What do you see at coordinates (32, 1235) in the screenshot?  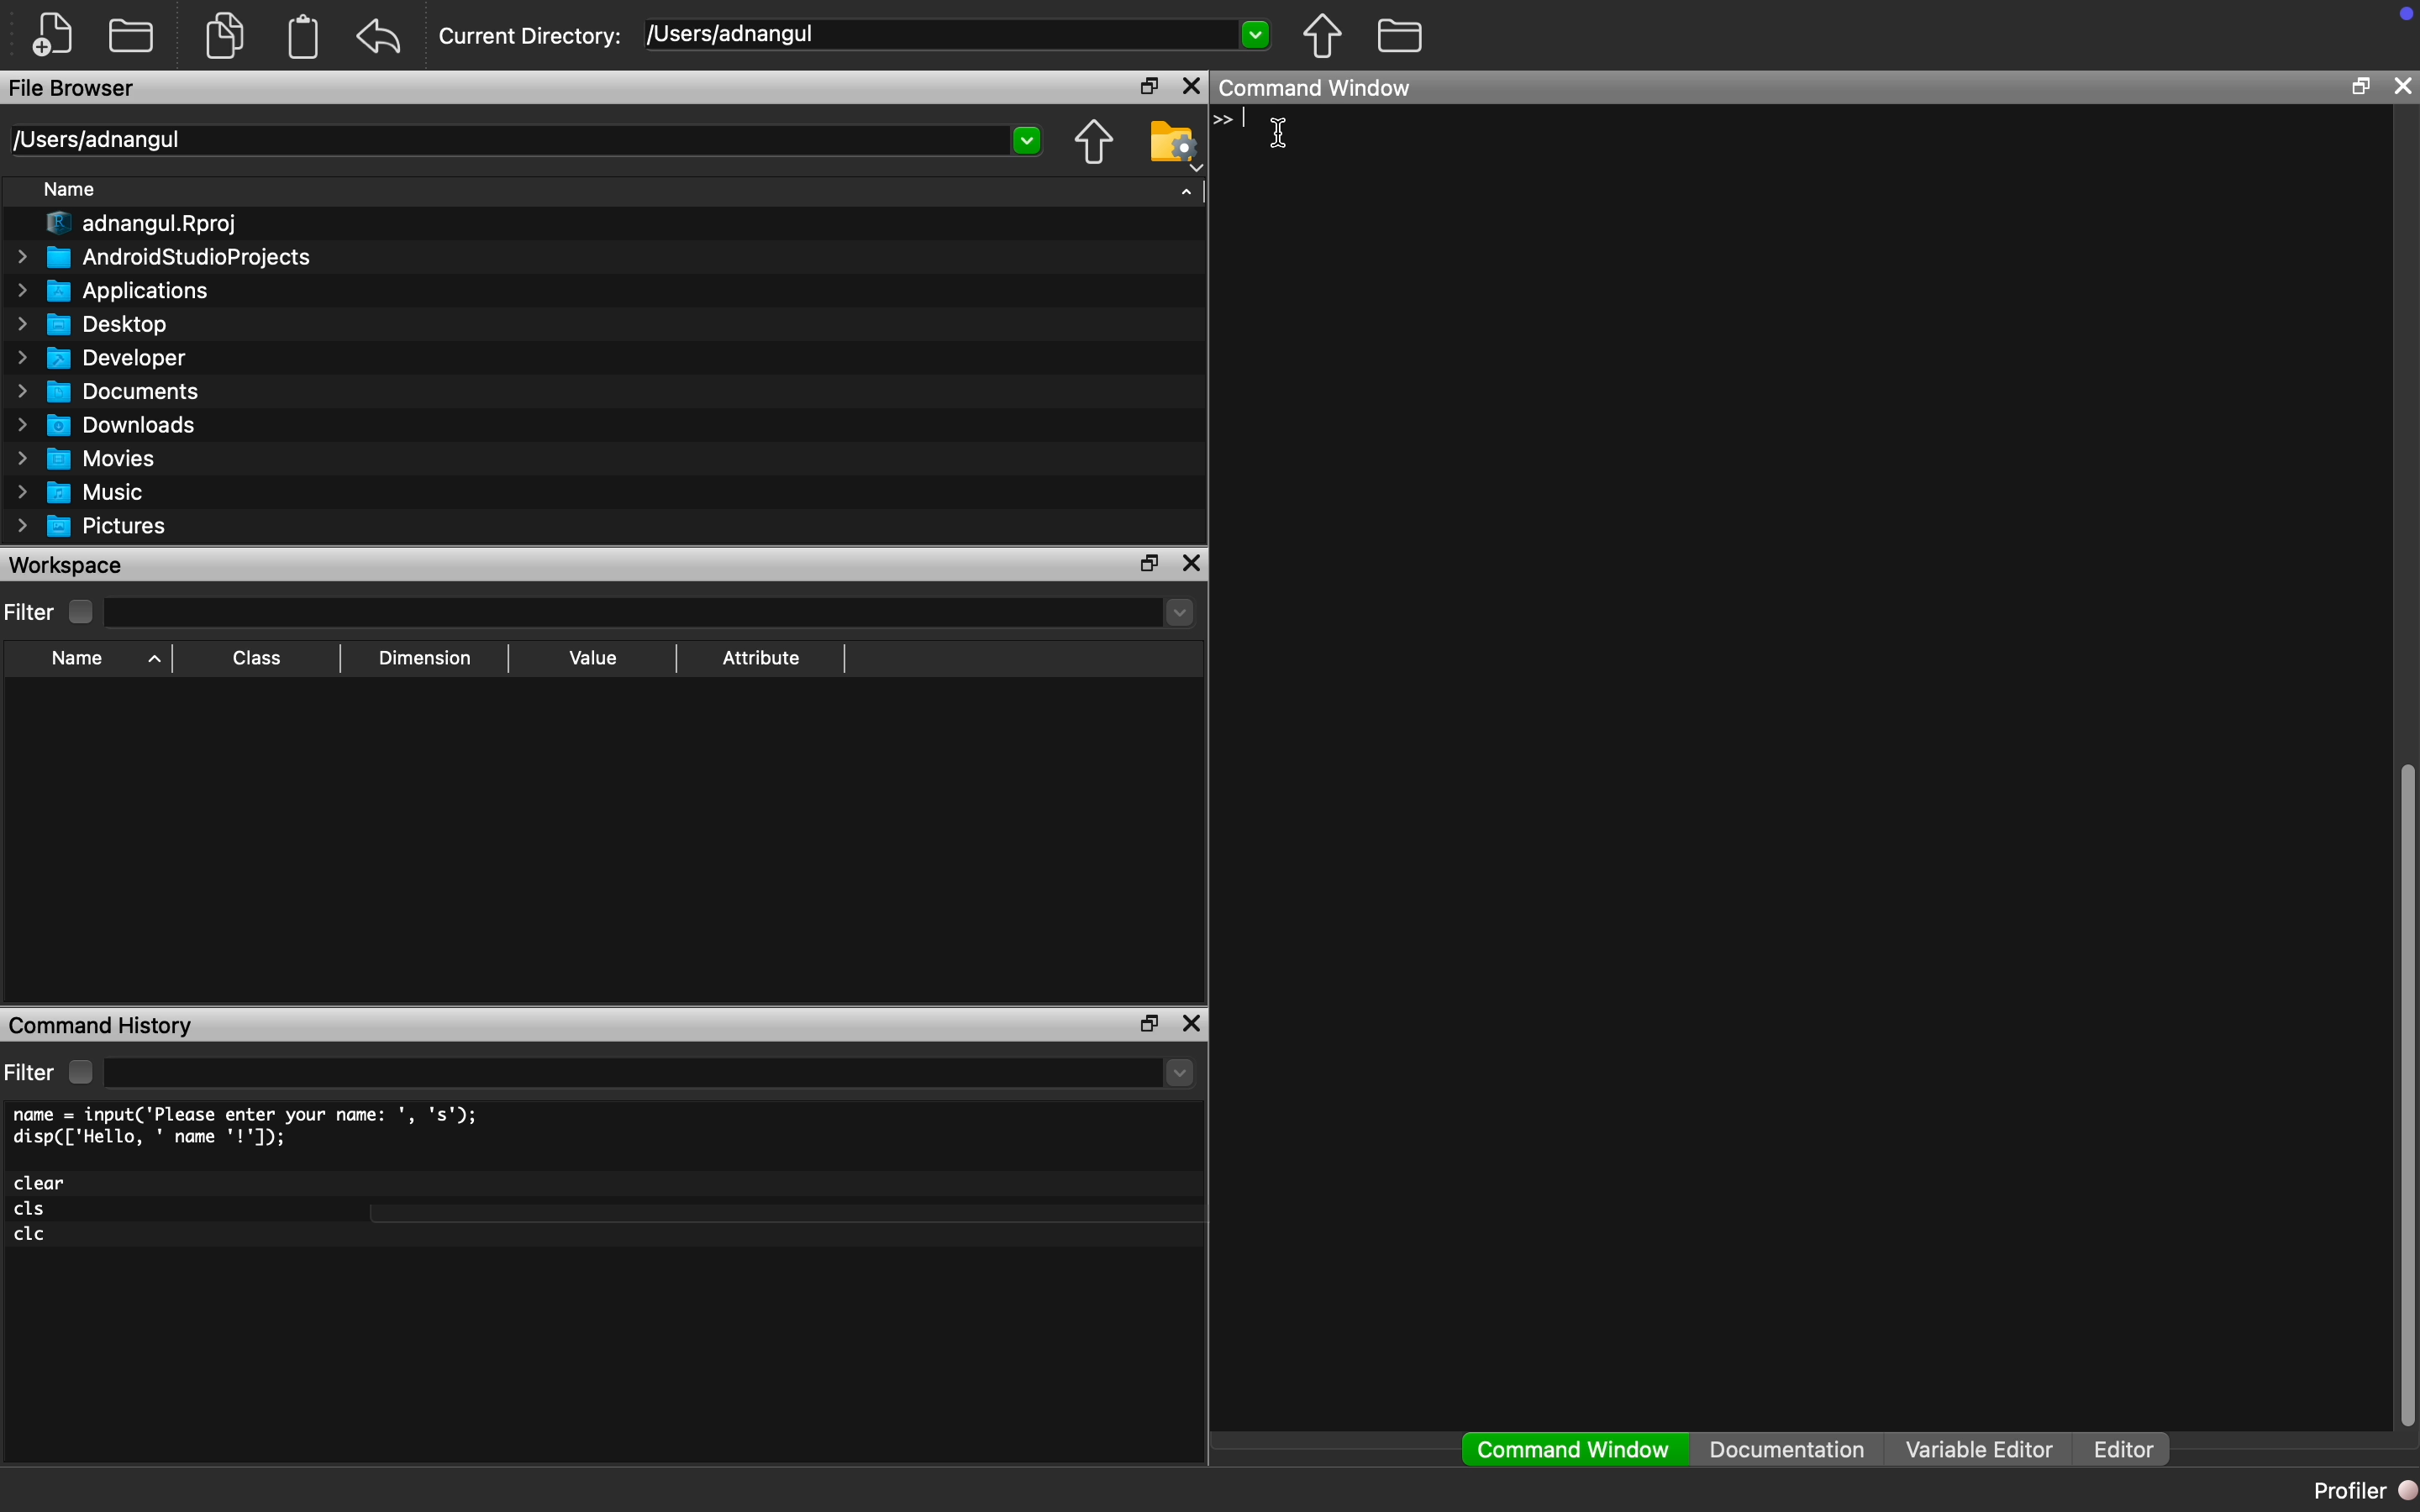 I see `clc` at bounding box center [32, 1235].